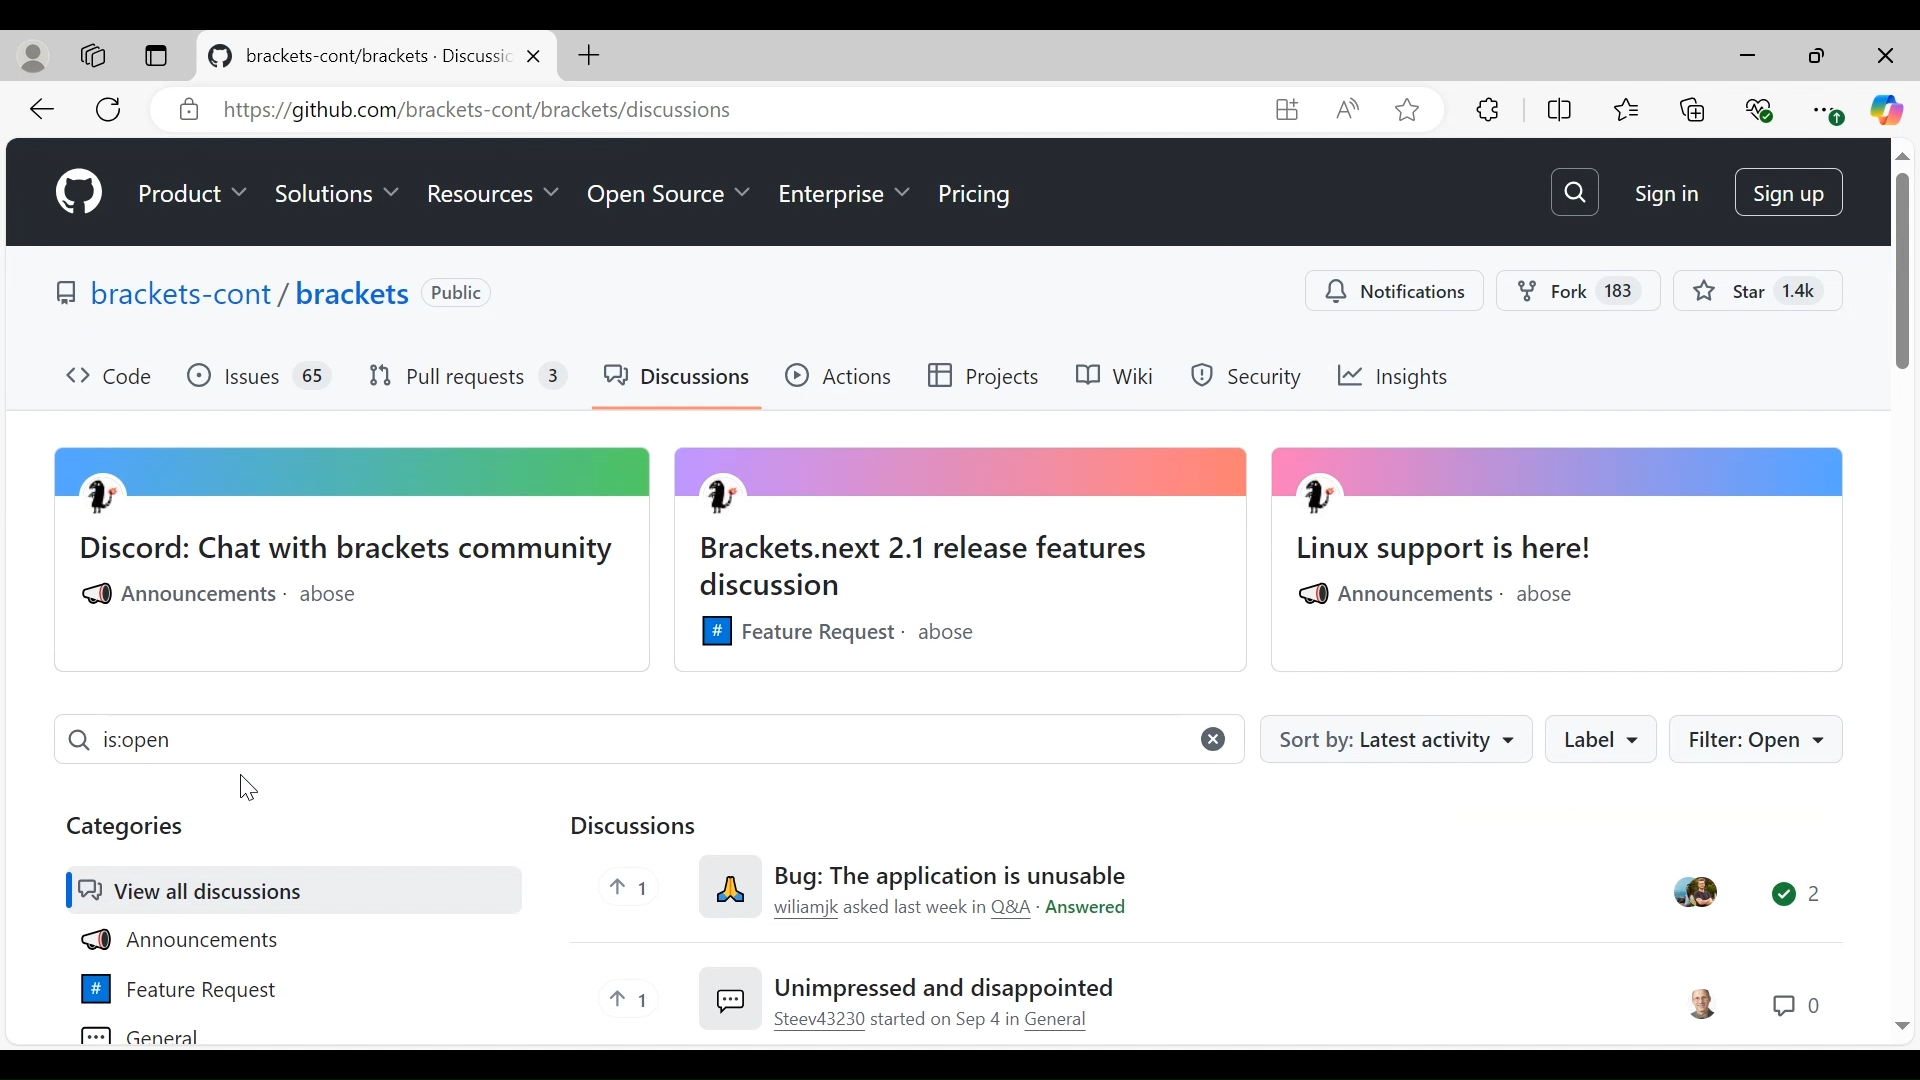  Describe the element at coordinates (218, 57) in the screenshot. I see `logo` at that location.